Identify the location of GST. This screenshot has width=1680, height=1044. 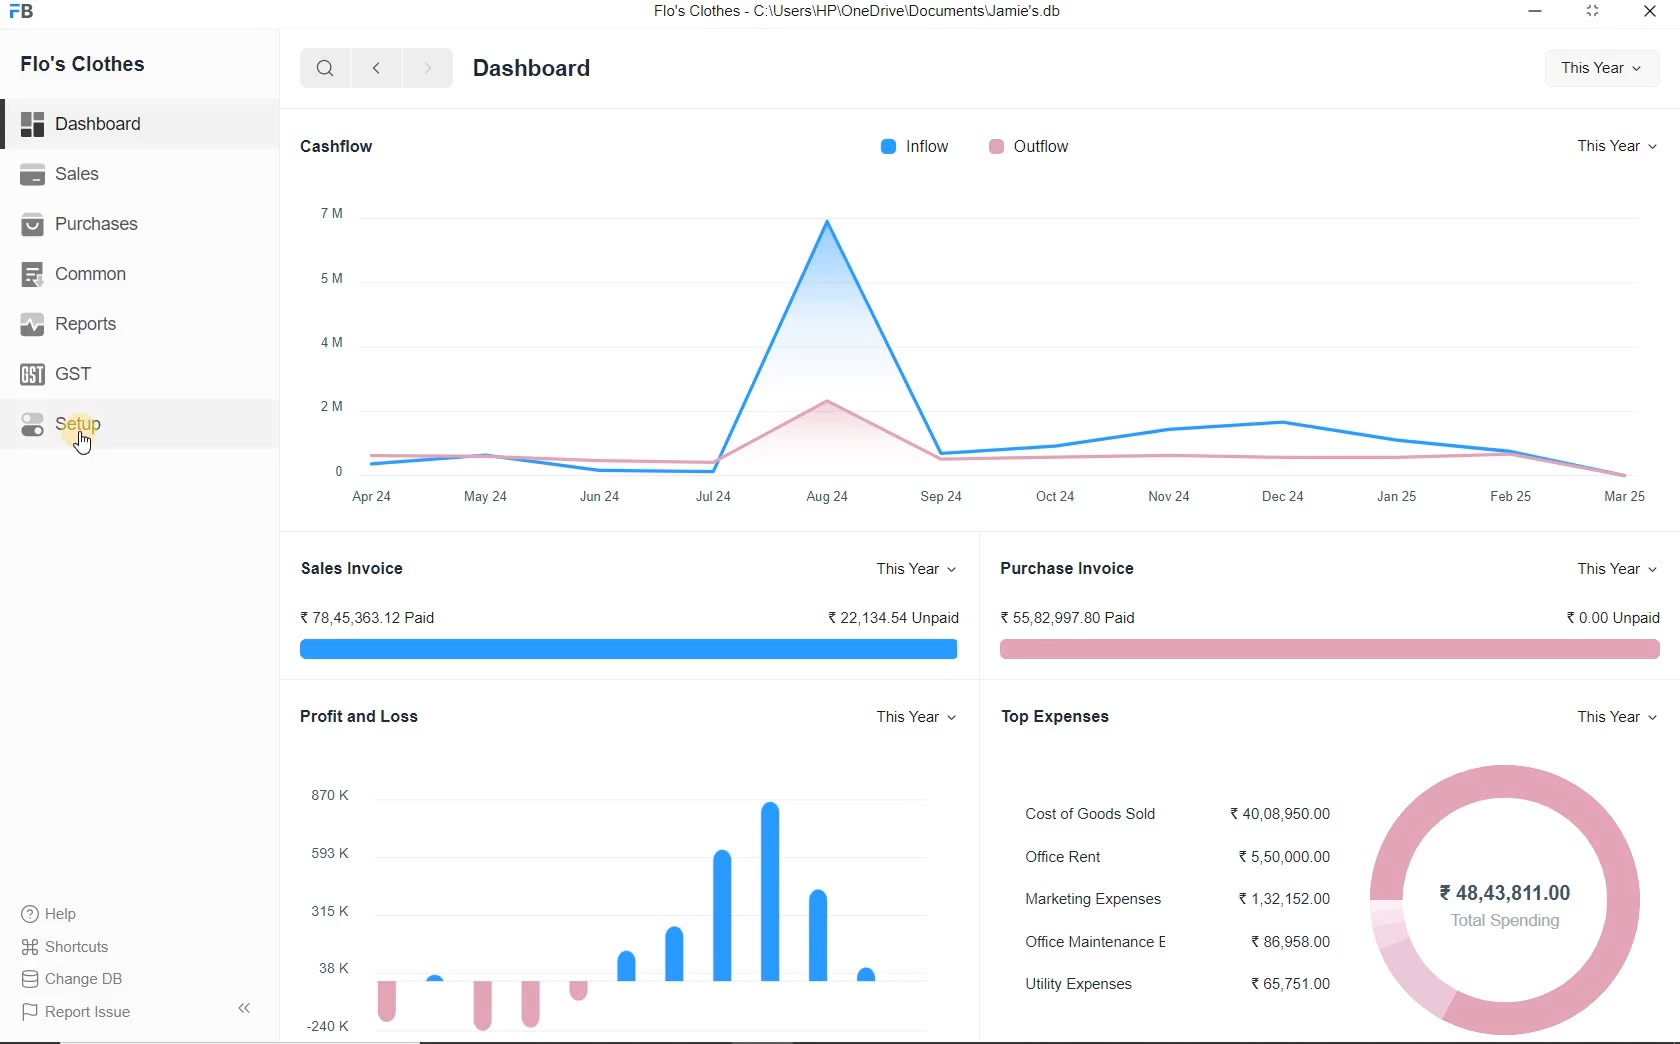
(139, 370).